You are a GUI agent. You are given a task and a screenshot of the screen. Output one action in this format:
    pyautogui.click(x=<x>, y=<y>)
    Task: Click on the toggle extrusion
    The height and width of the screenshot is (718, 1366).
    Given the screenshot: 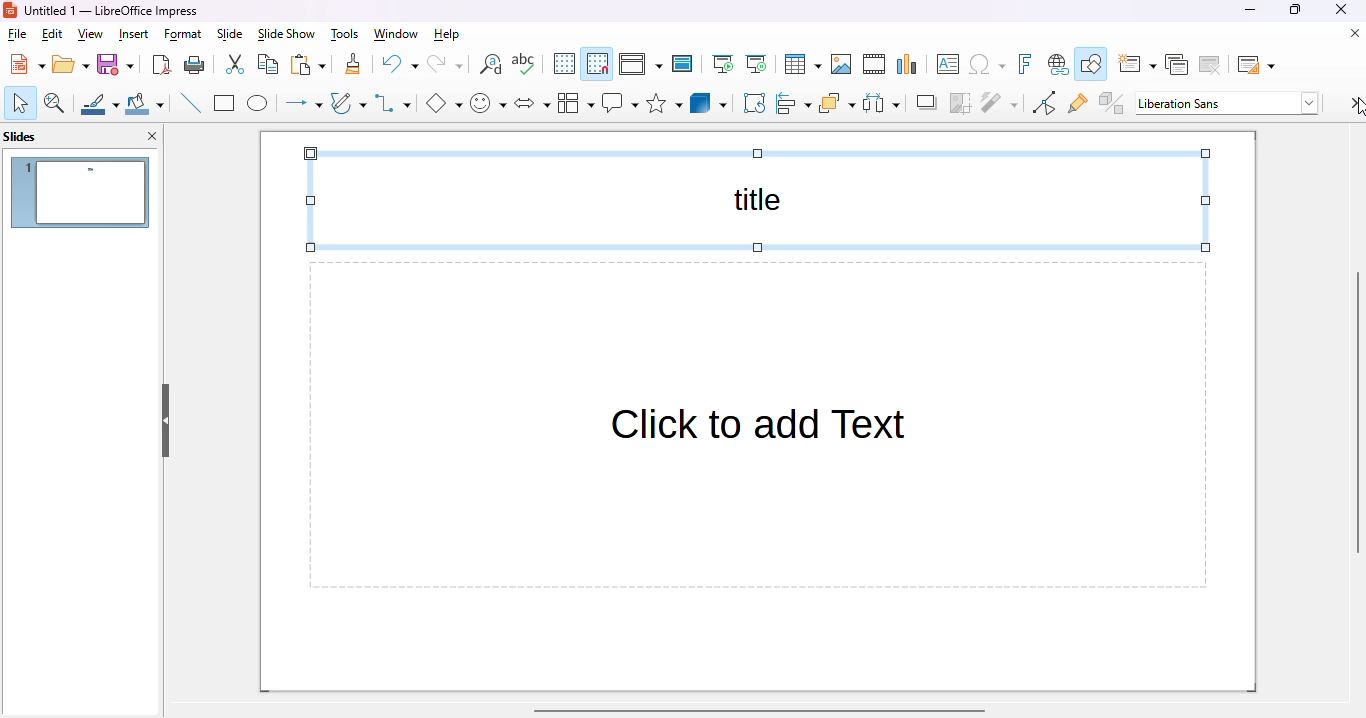 What is the action you would take?
    pyautogui.click(x=1112, y=102)
    